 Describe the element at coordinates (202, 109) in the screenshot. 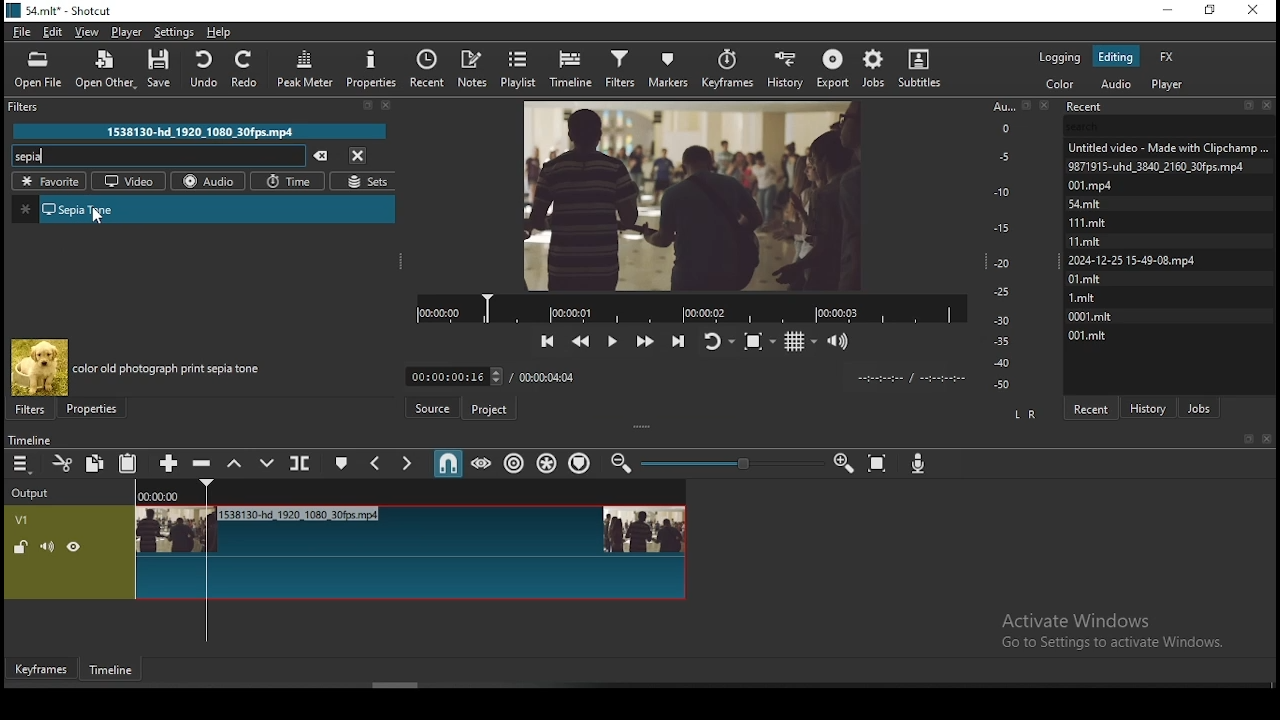

I see `Filter` at that location.